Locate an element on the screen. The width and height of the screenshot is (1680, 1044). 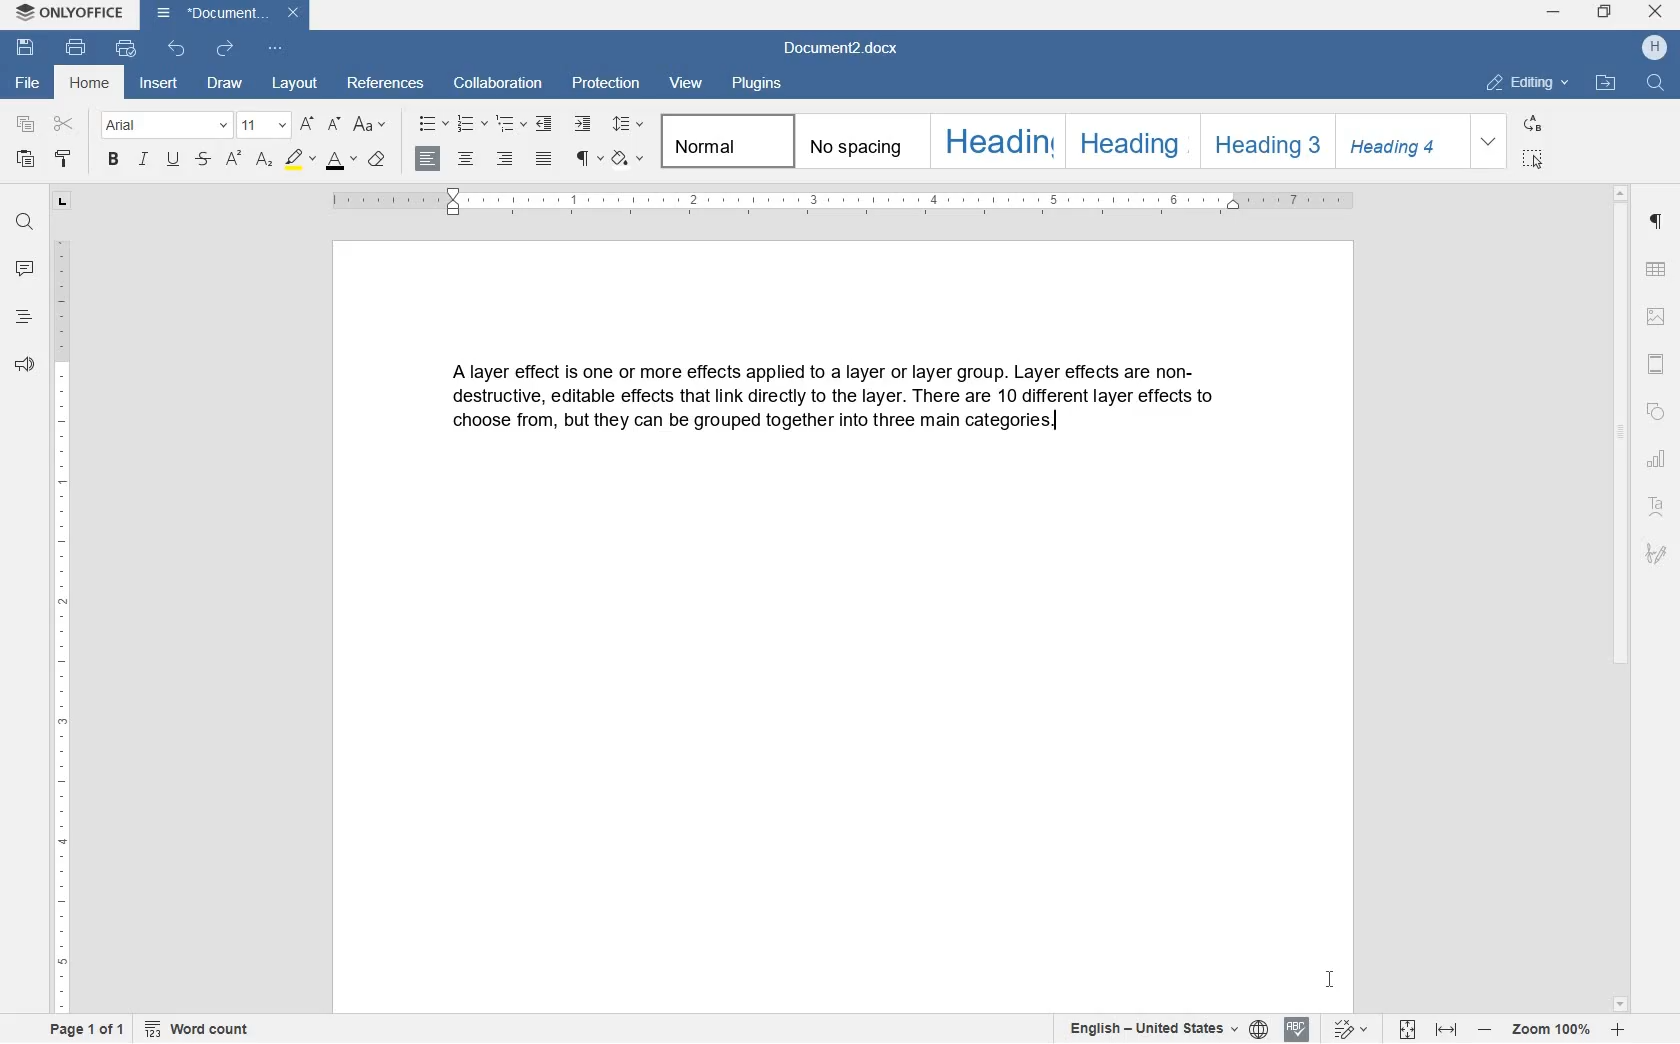
TAB STOP is located at coordinates (60, 203).